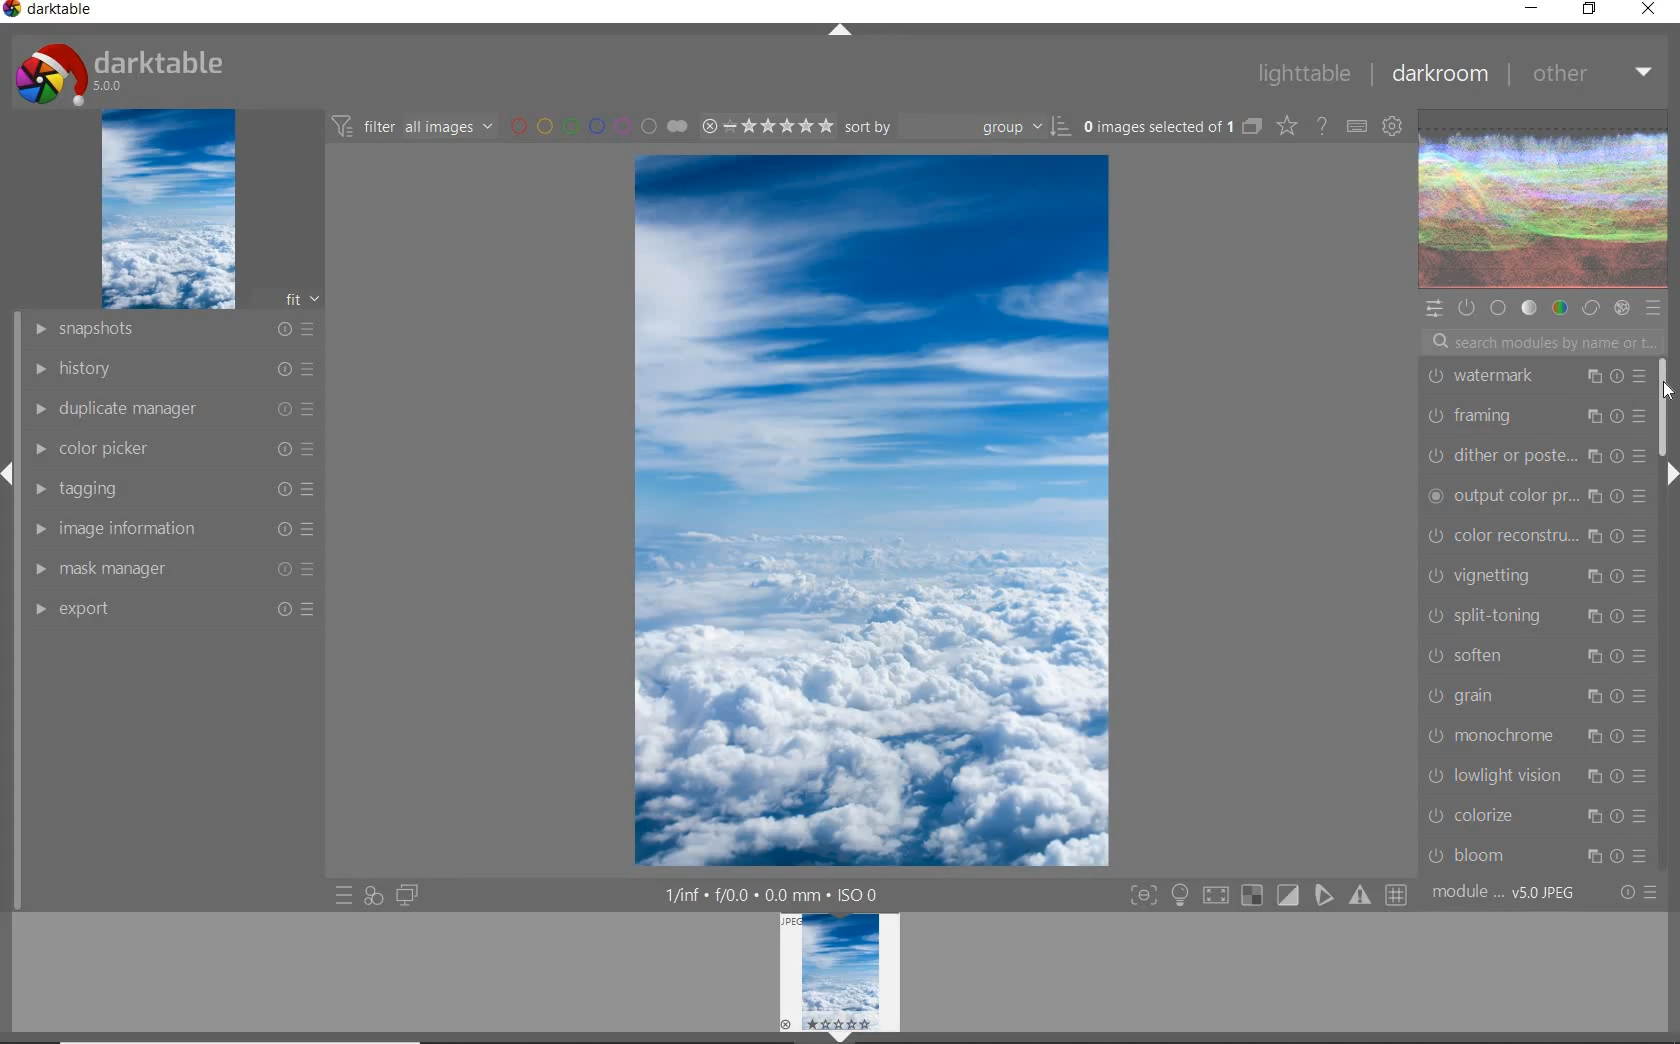 The image size is (1680, 1044). Describe the element at coordinates (1267, 898) in the screenshot. I see `TOGGLE MODES` at that location.